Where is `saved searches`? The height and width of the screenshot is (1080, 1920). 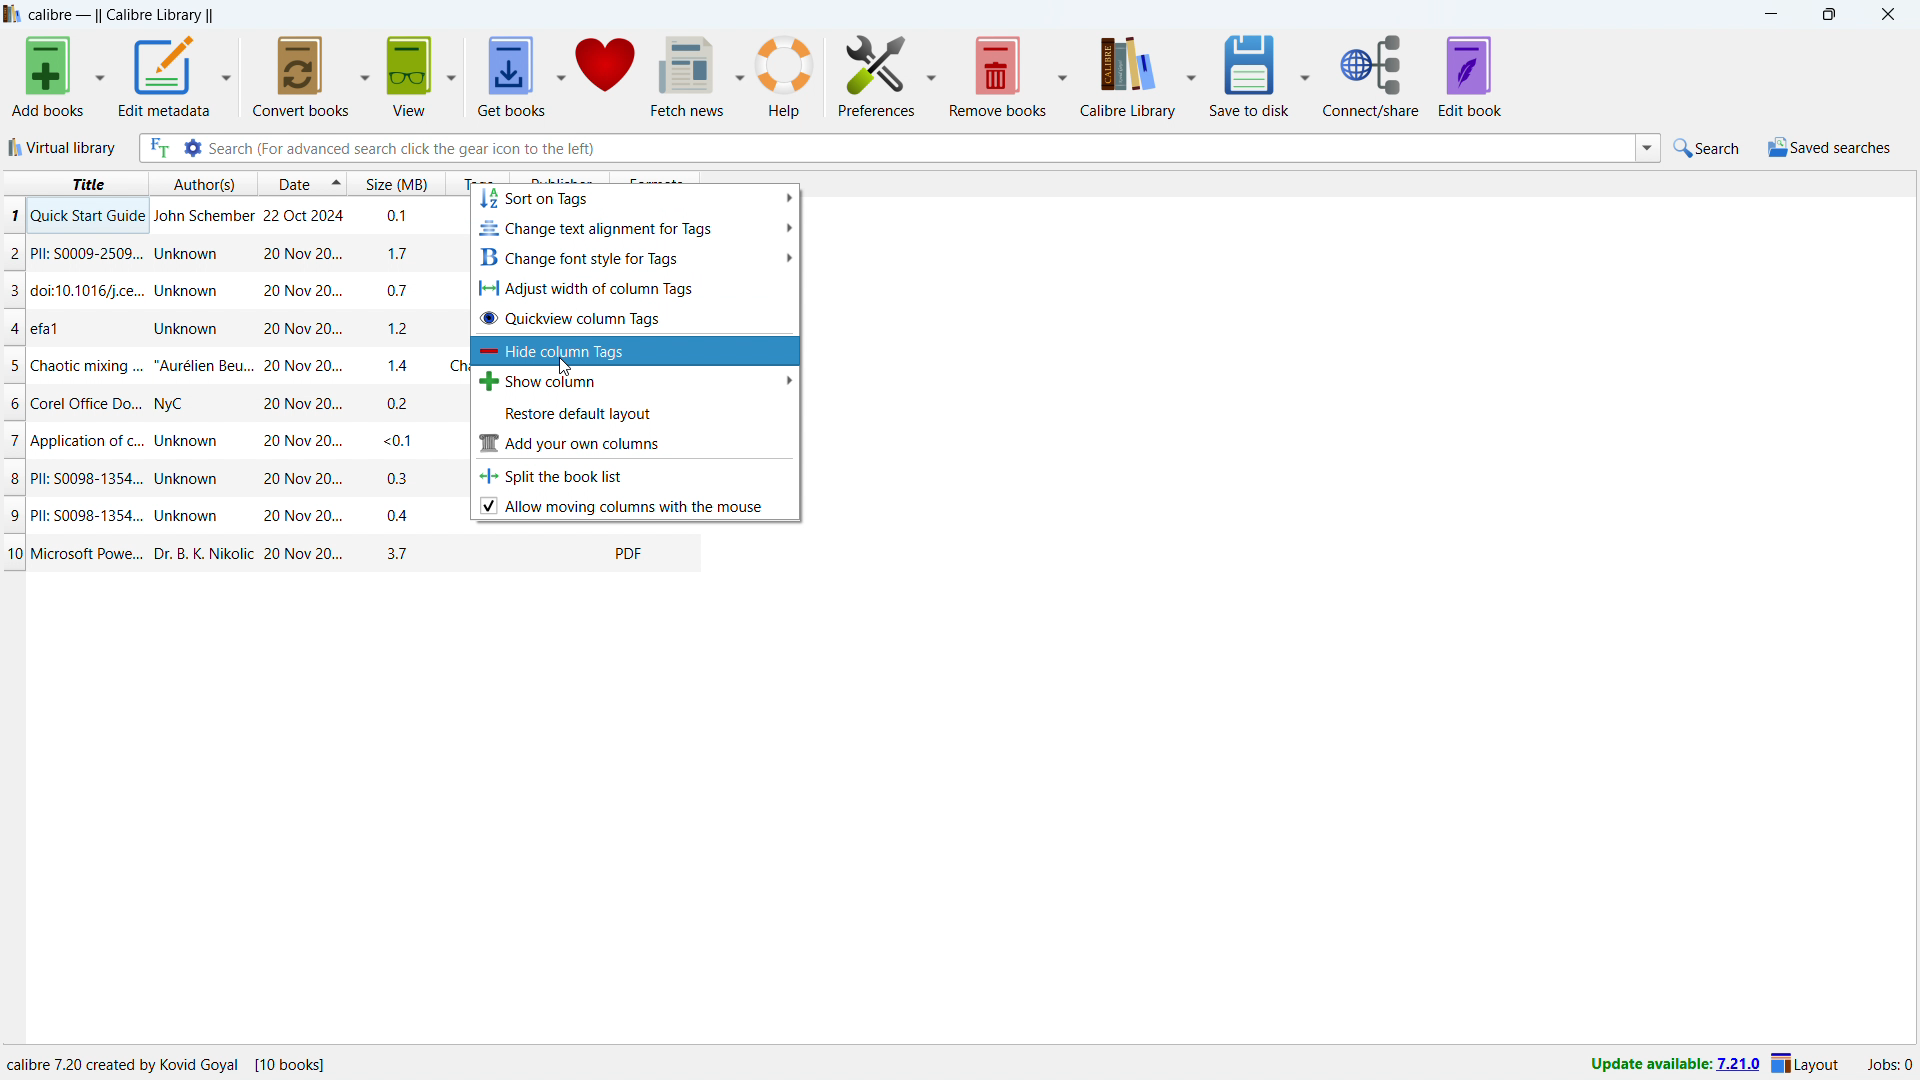 saved searches is located at coordinates (1829, 148).